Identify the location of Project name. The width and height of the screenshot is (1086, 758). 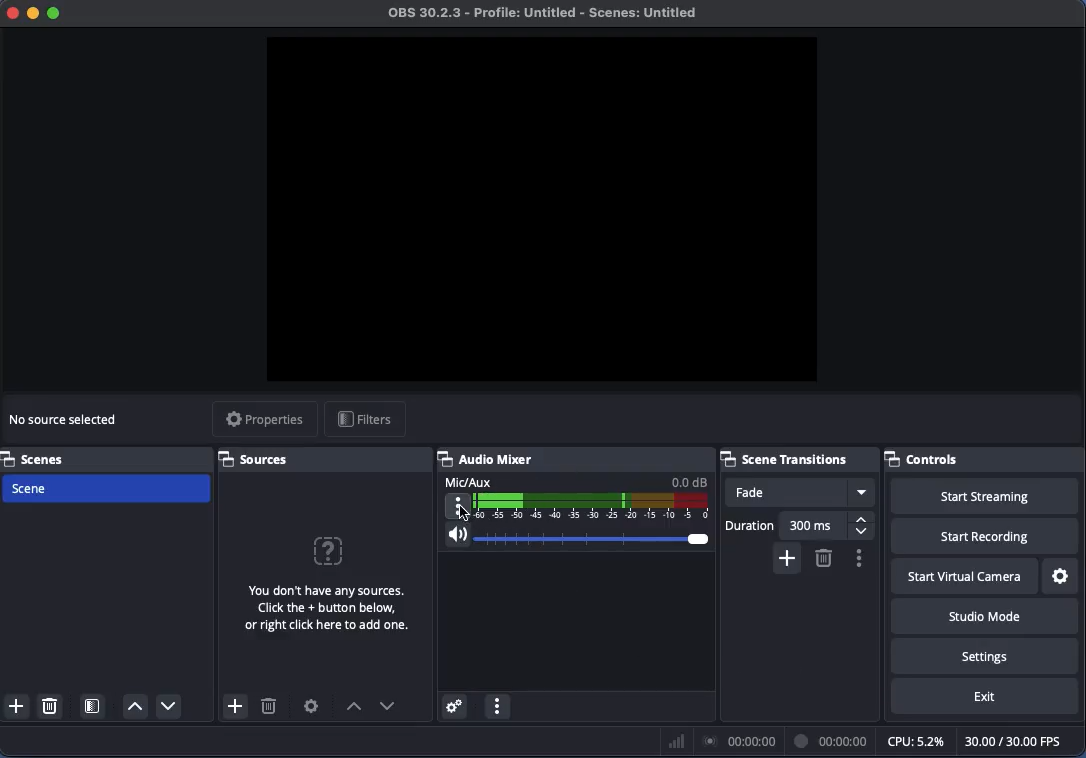
(548, 14).